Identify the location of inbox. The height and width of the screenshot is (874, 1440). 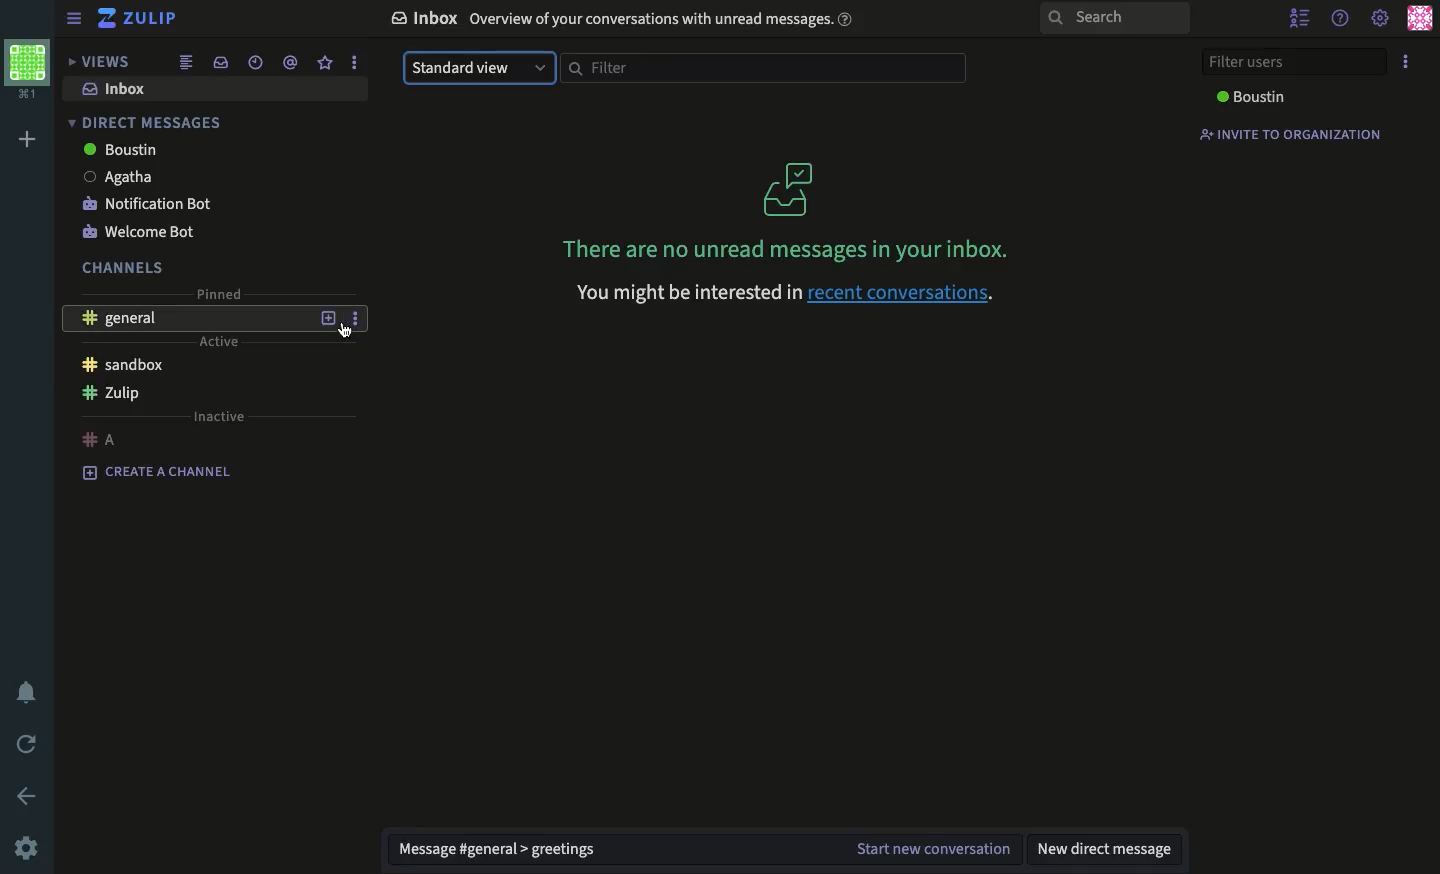
(220, 62).